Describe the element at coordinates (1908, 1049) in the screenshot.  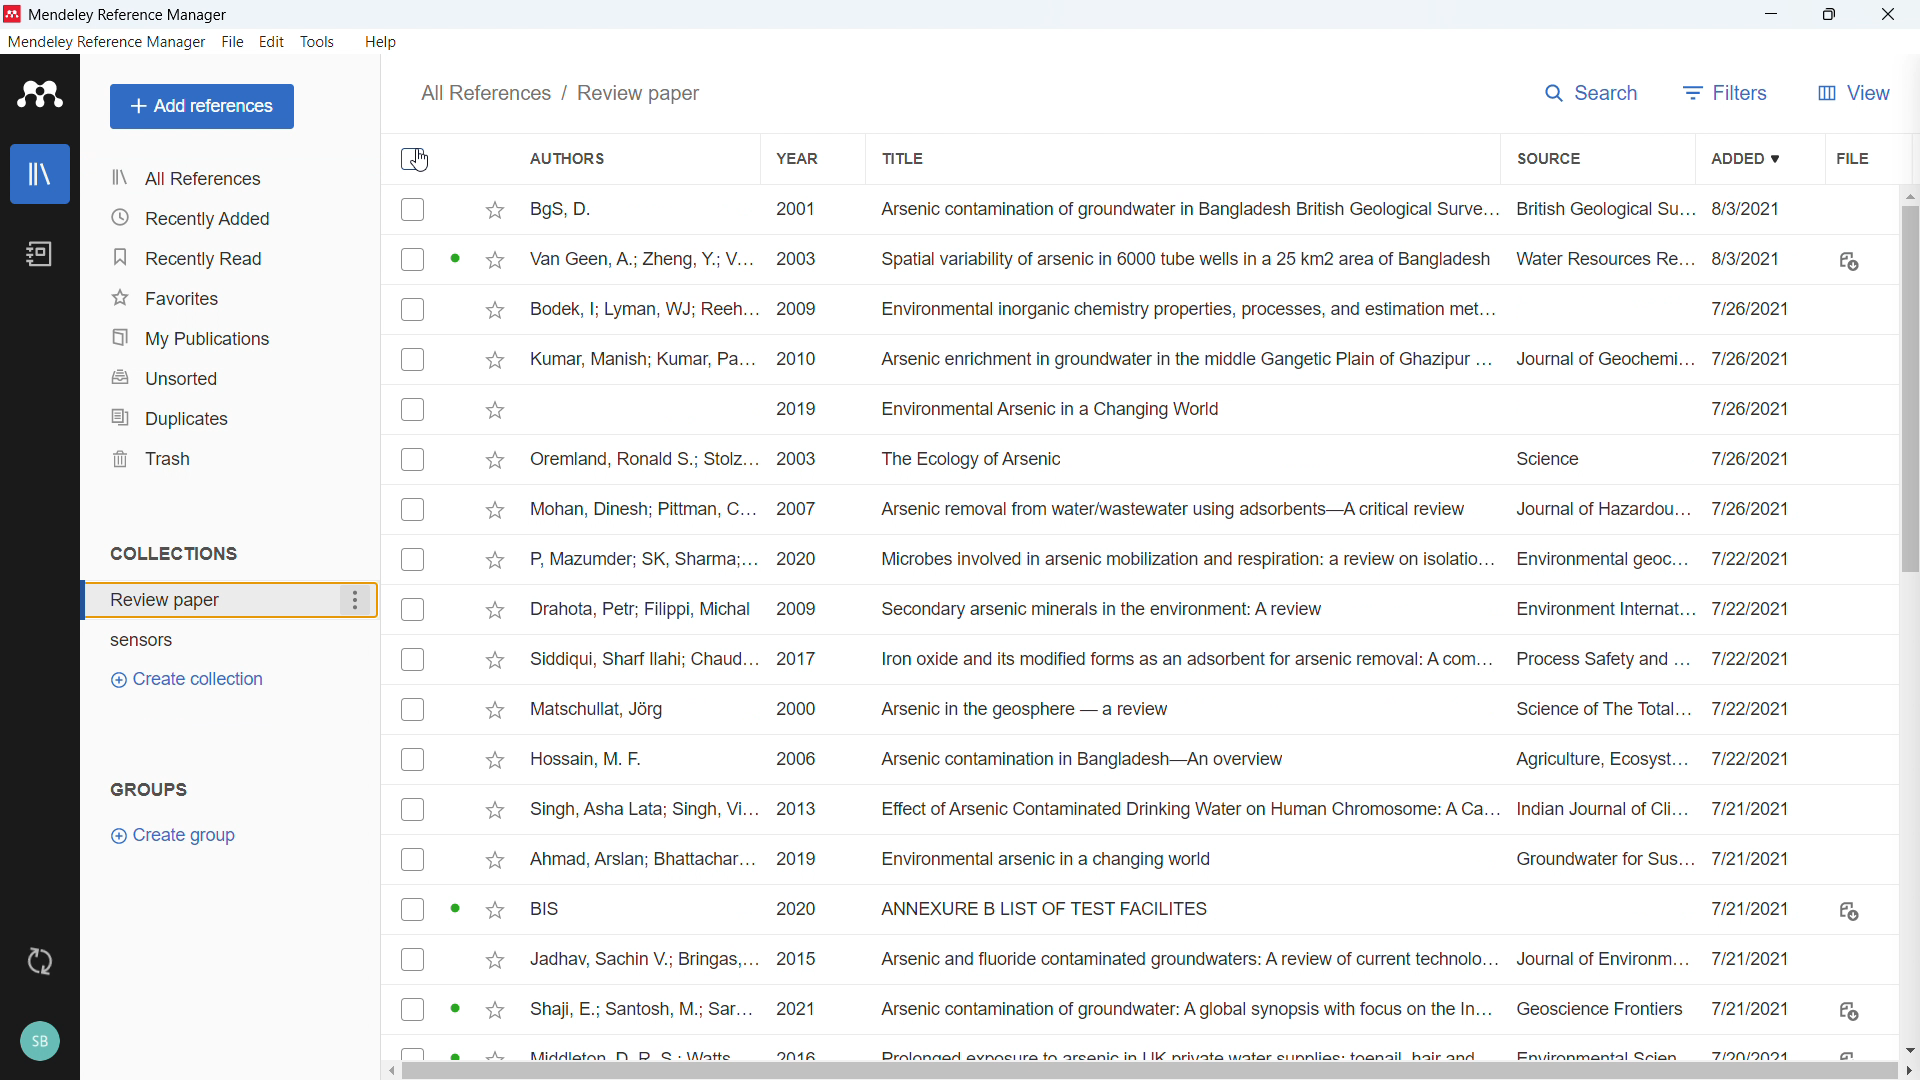
I see `Scroll down ` at that location.